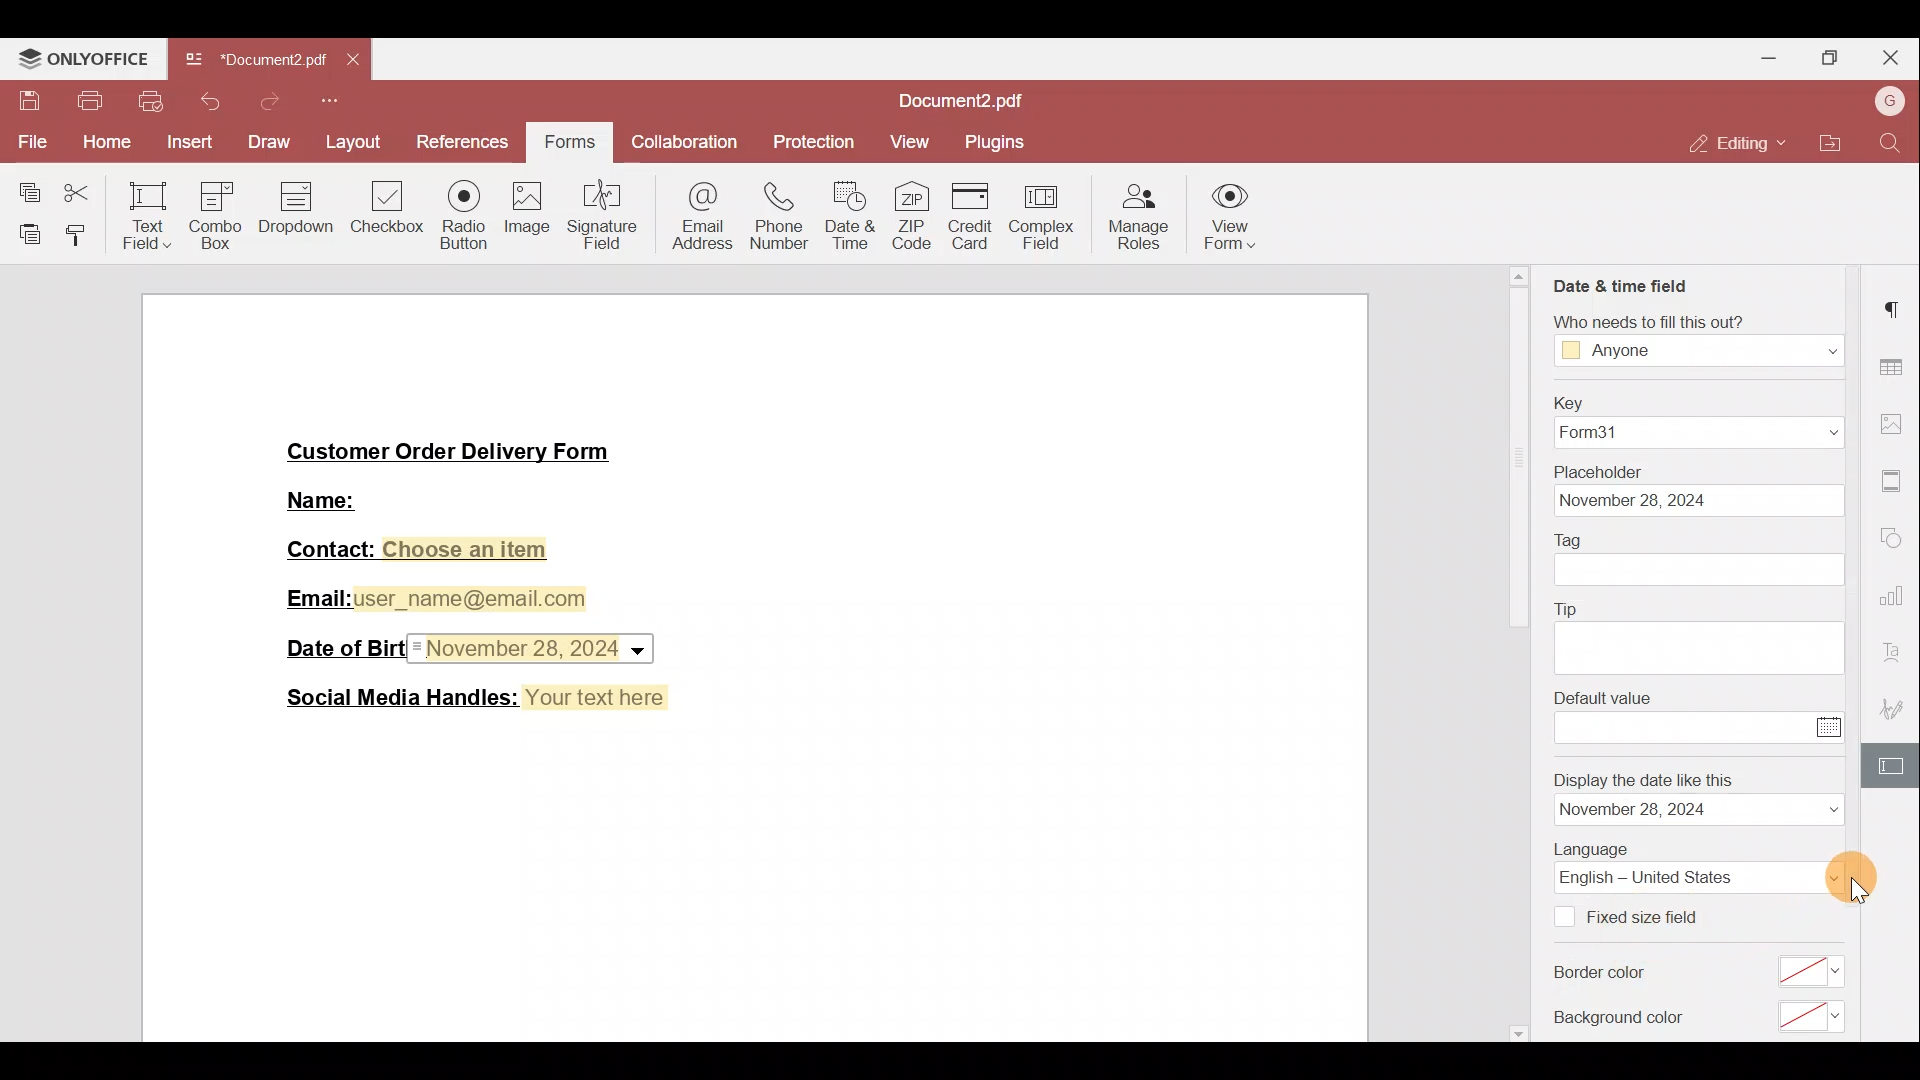  I want to click on Maximise, so click(1831, 56).